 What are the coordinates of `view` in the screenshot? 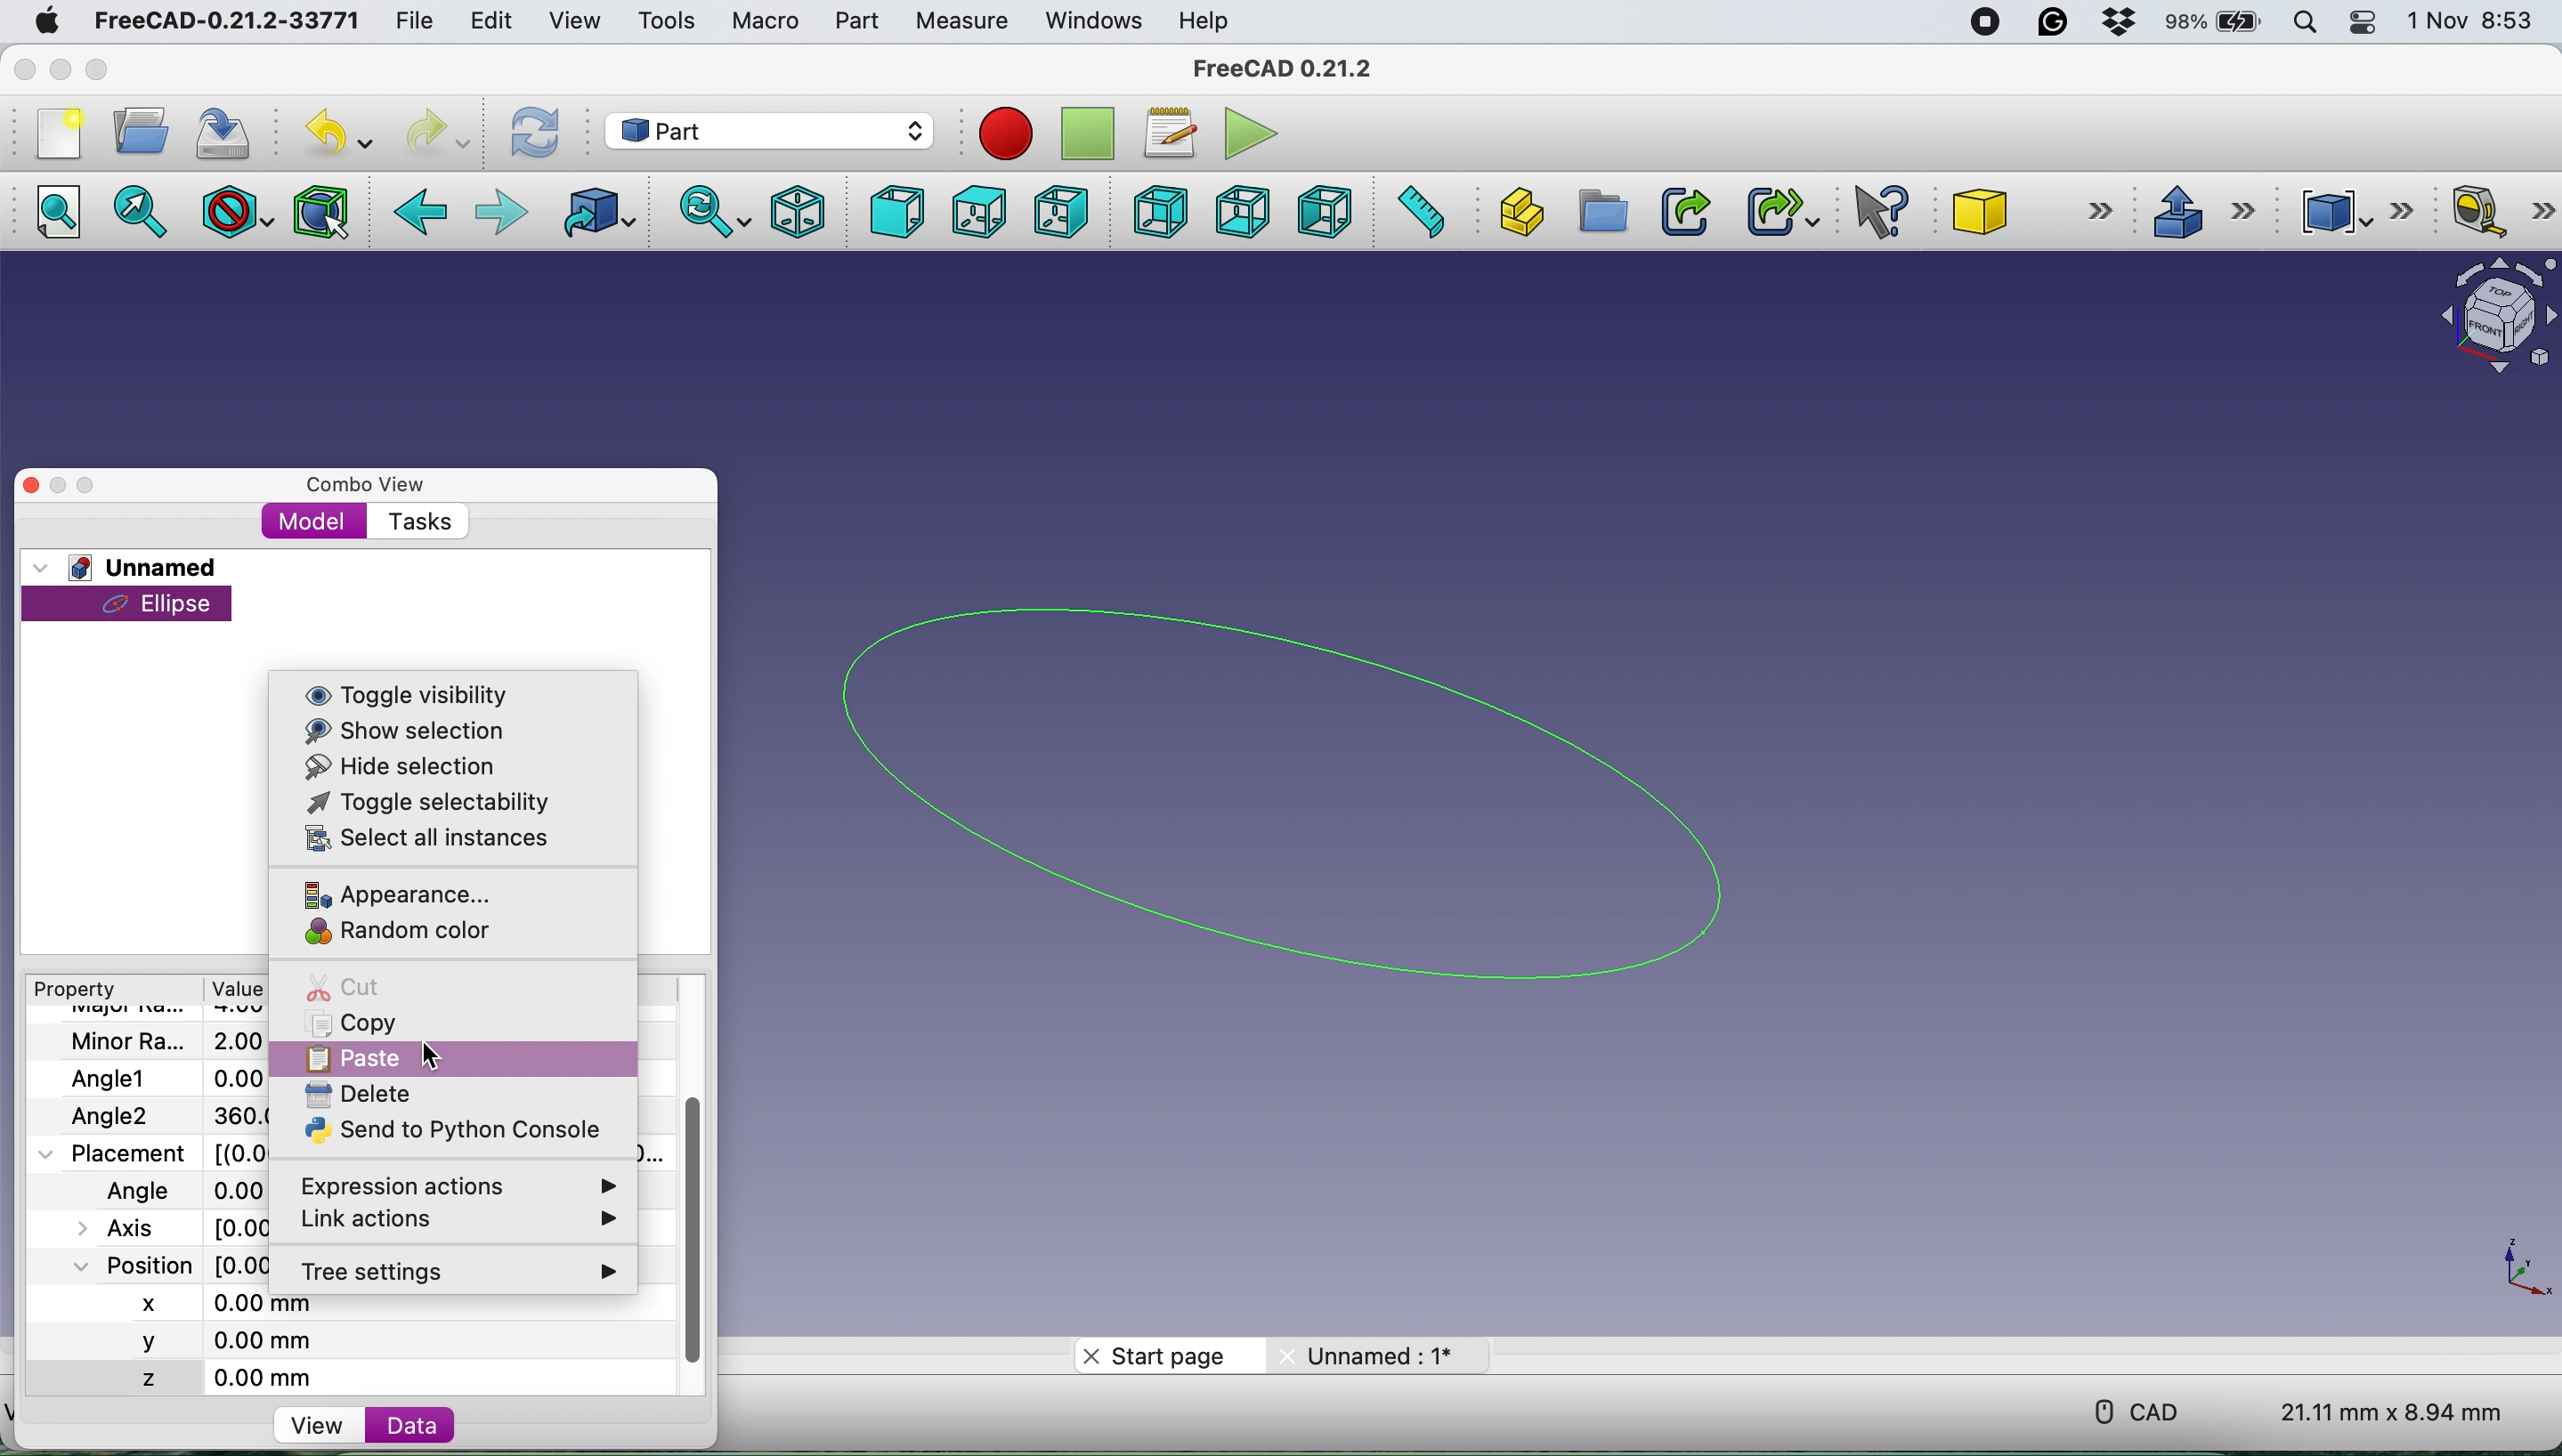 It's located at (572, 19).